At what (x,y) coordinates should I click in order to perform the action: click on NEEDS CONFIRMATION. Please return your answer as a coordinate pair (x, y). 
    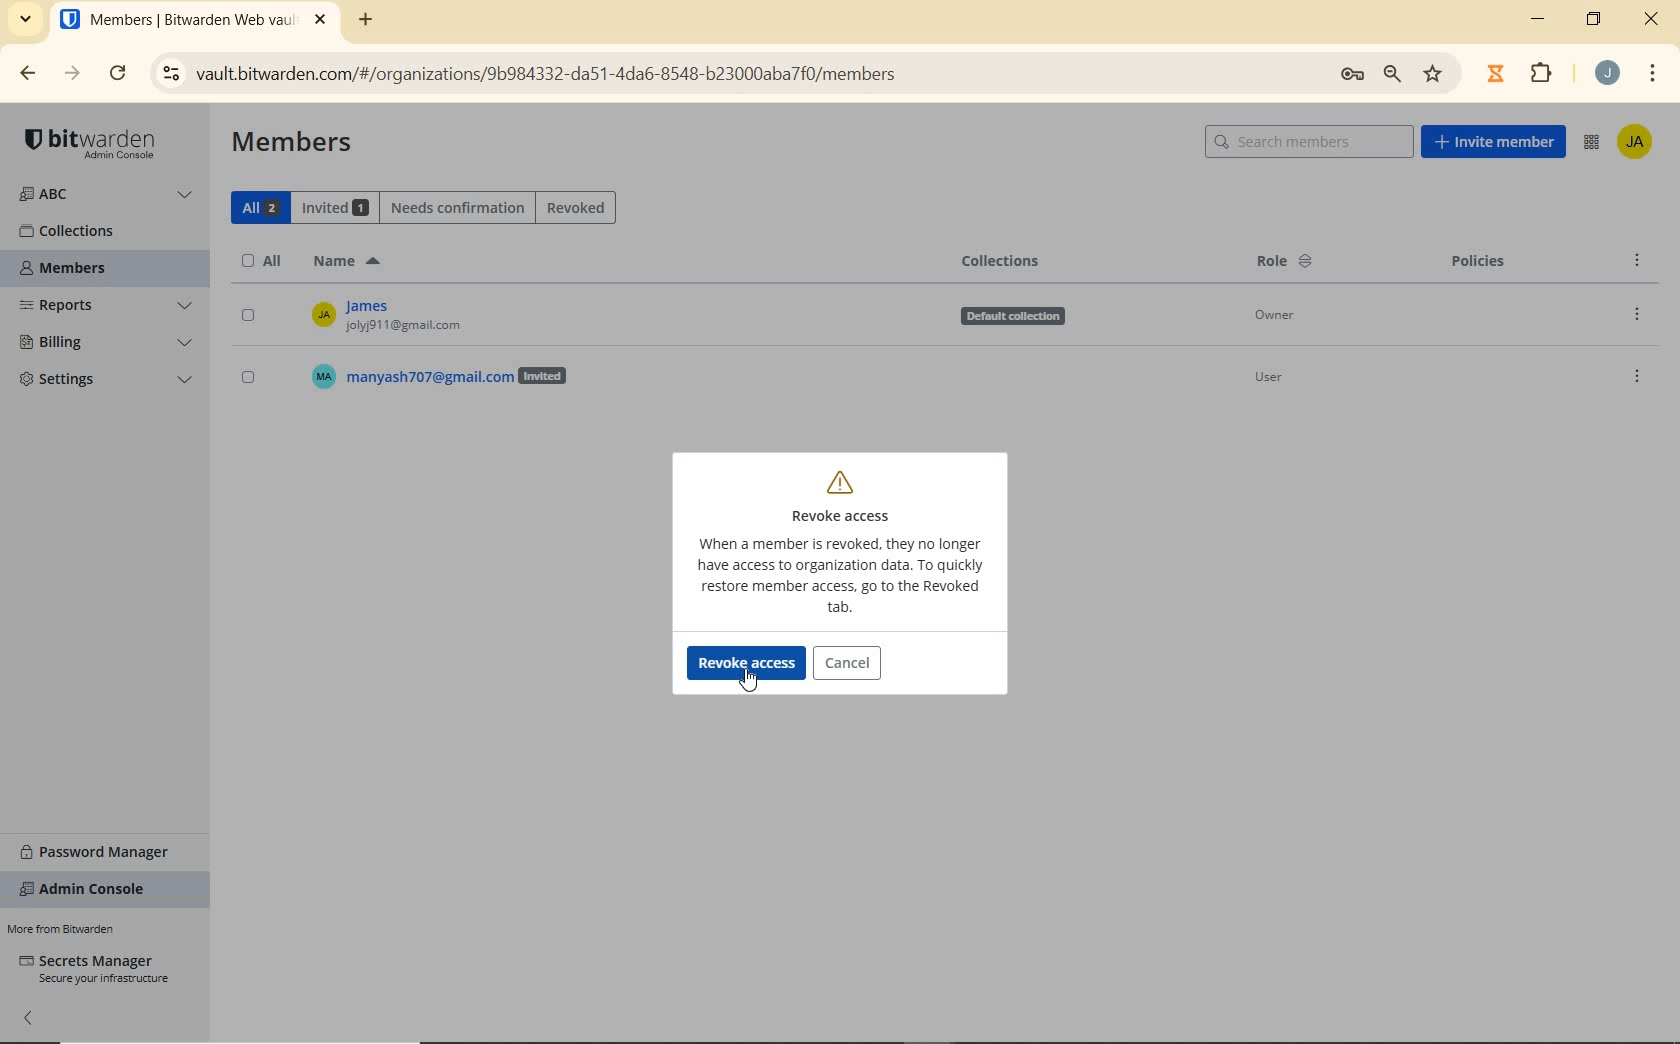
    Looking at the image, I should click on (458, 206).